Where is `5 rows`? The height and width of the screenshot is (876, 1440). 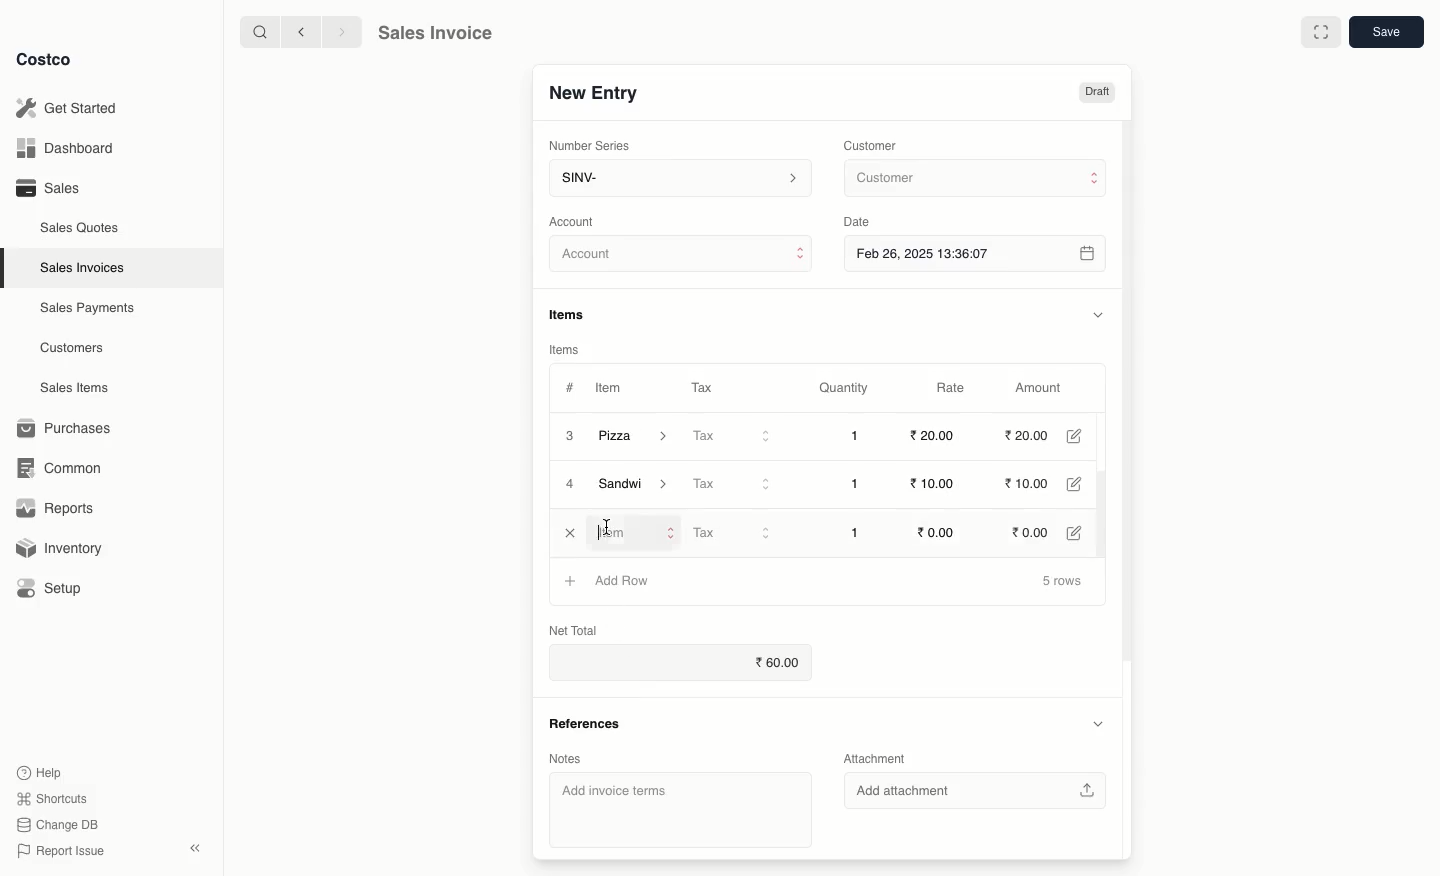 5 rows is located at coordinates (1063, 582).